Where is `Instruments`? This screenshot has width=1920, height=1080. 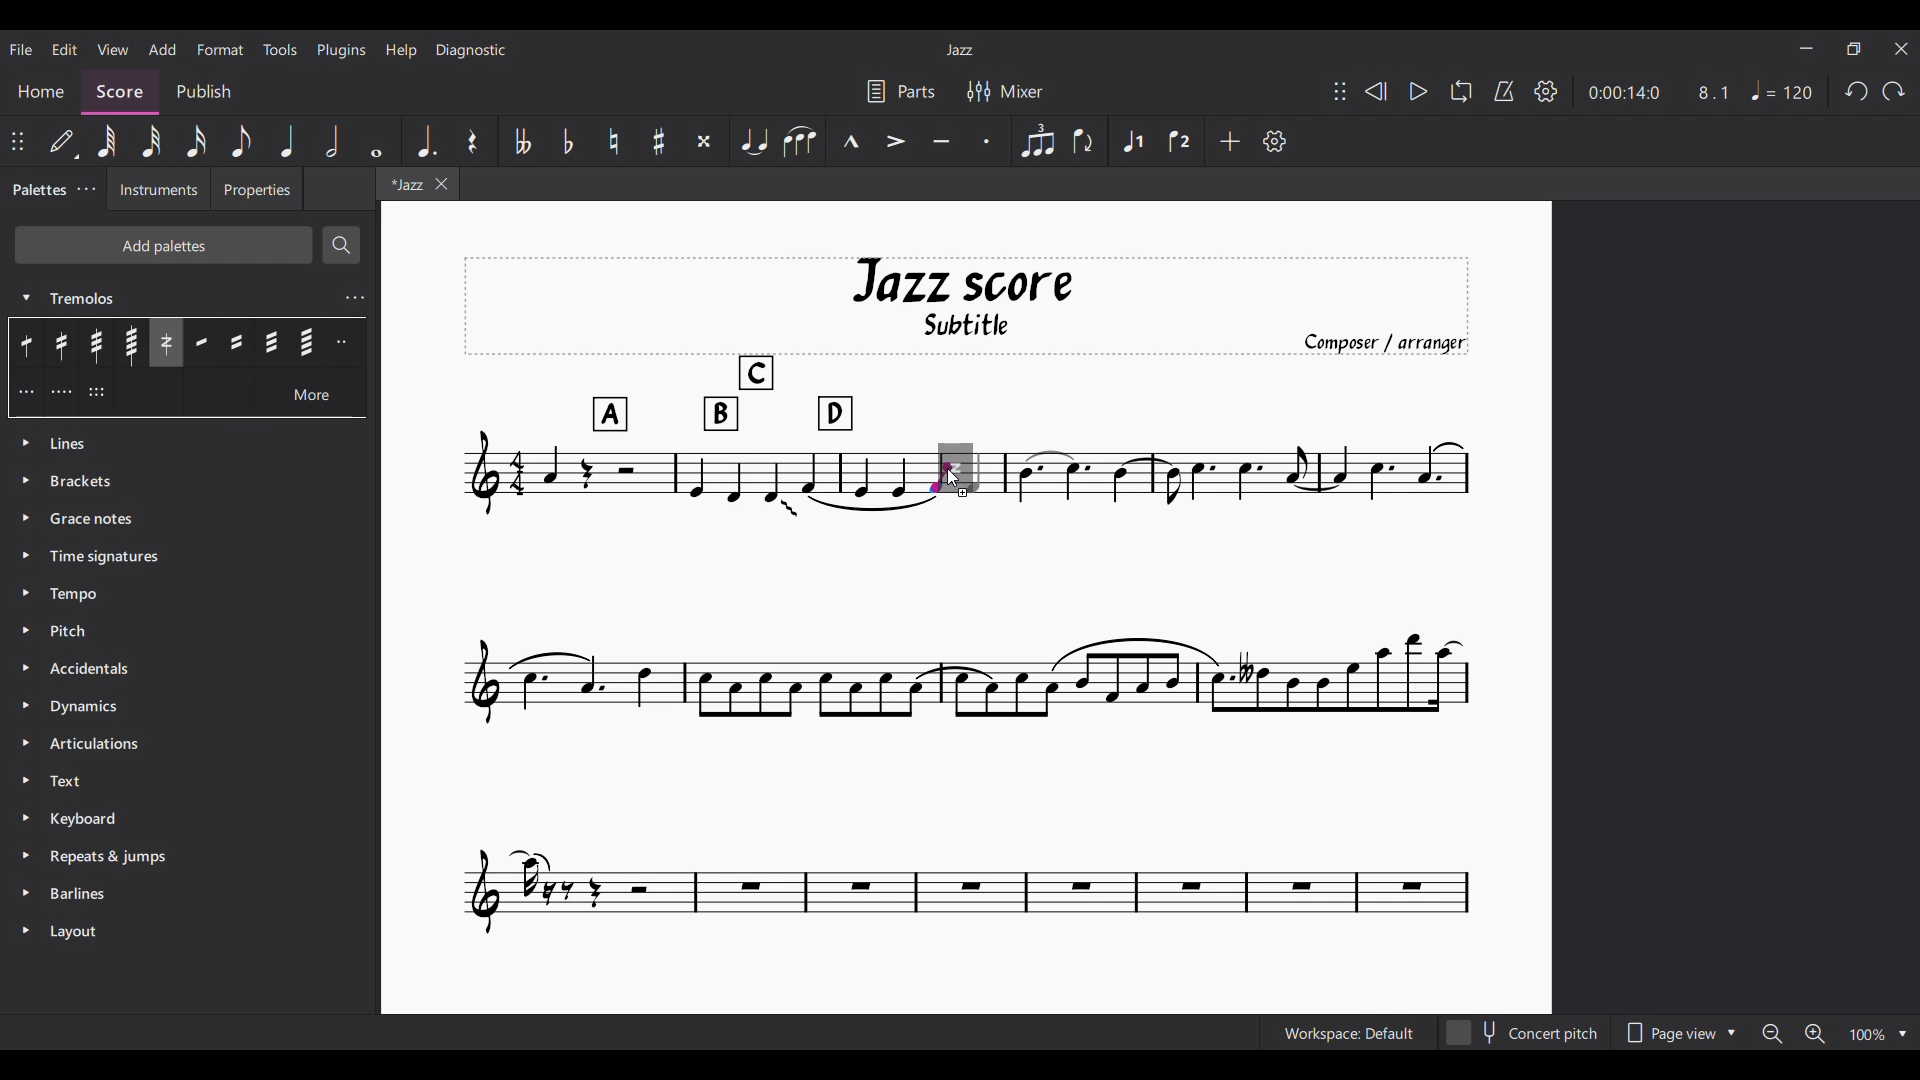
Instruments is located at coordinates (159, 188).